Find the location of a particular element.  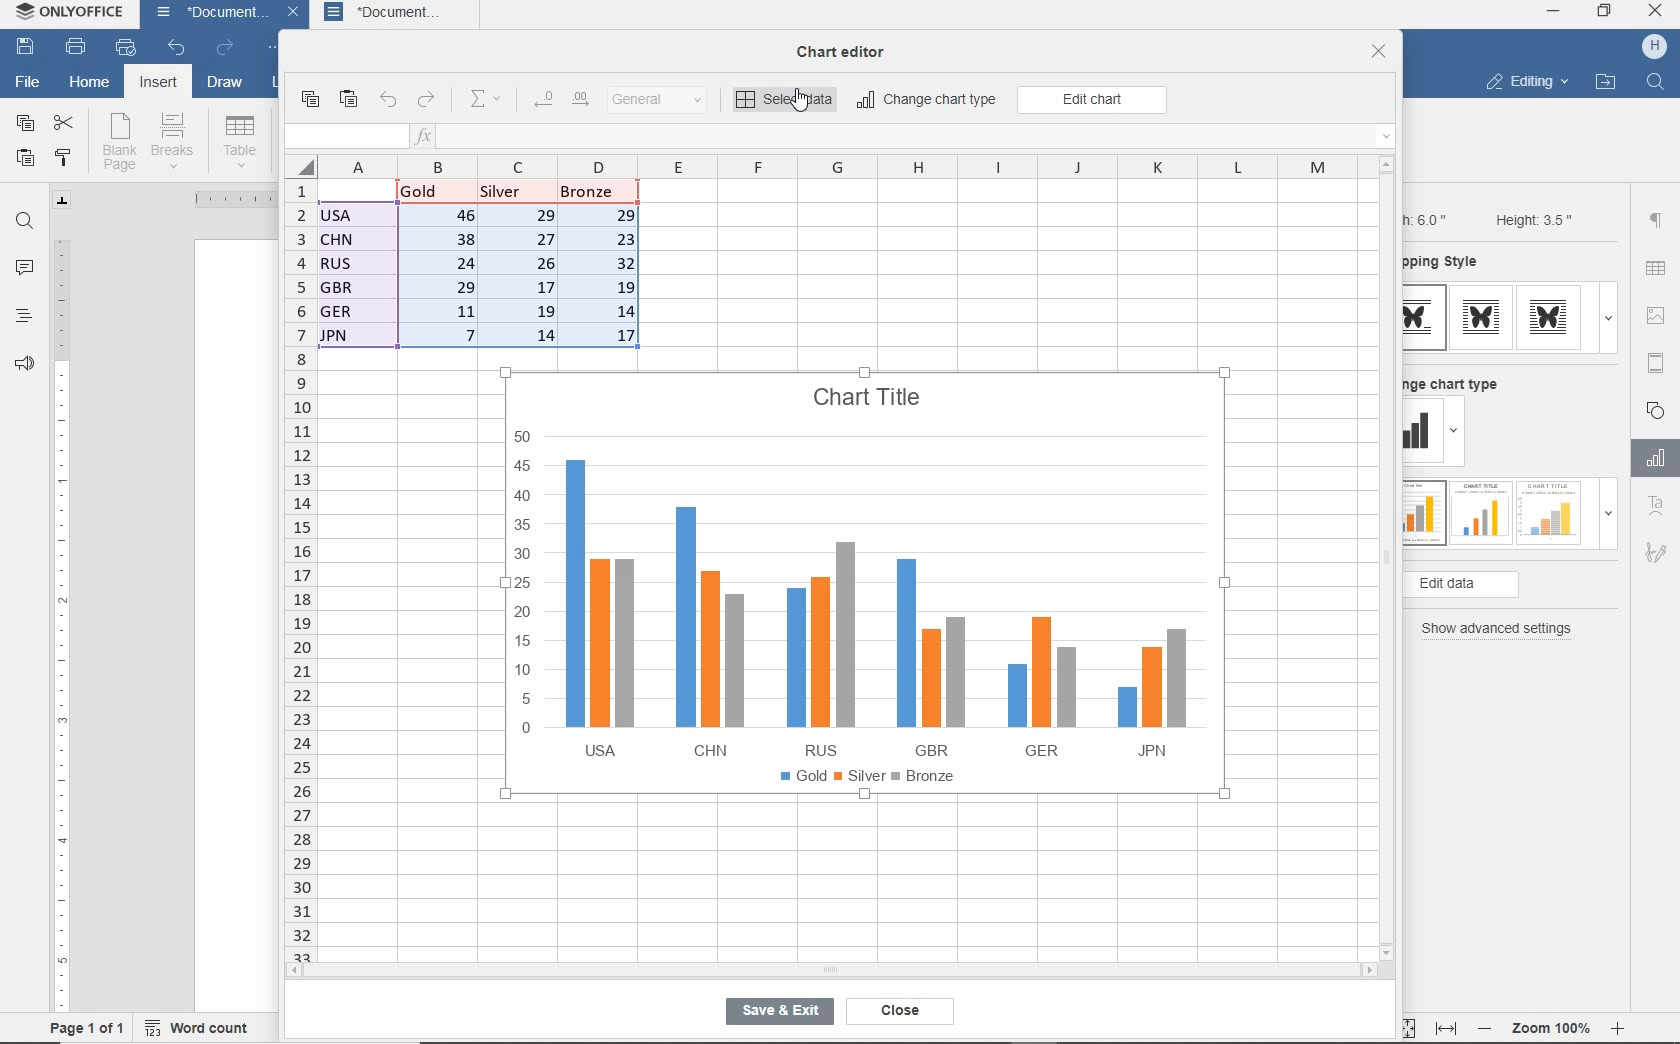

close is located at coordinates (296, 15).